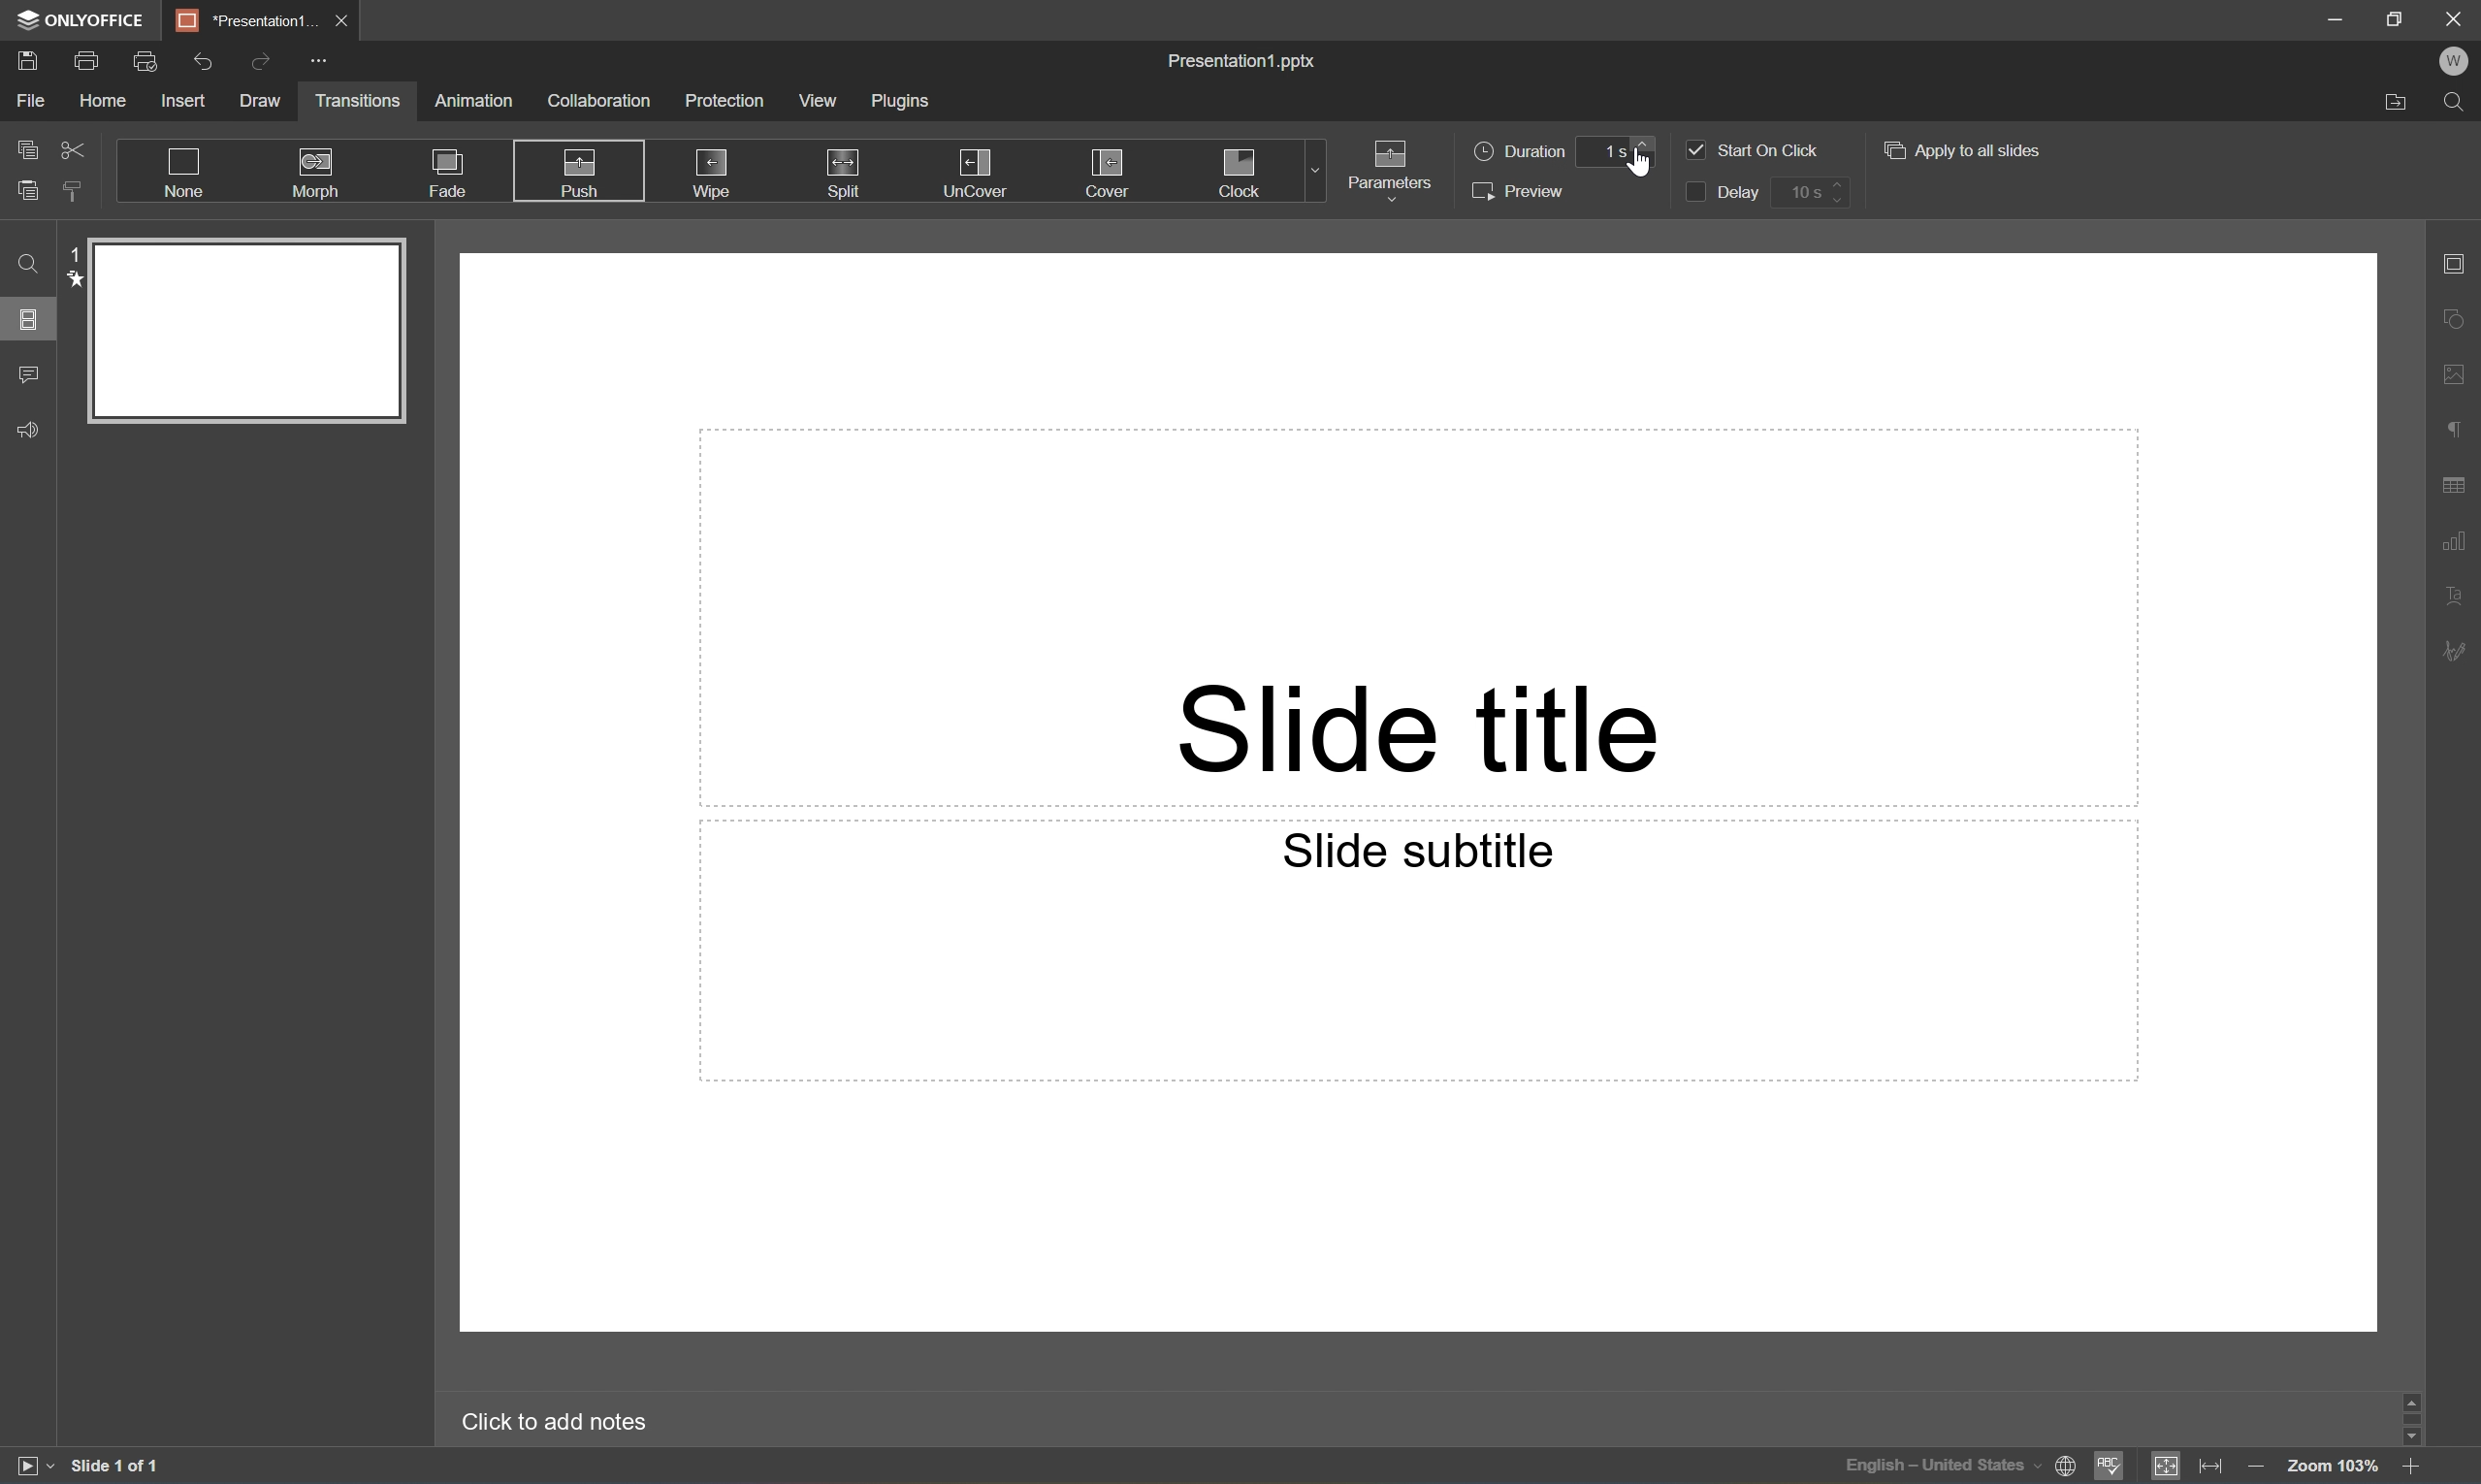 The height and width of the screenshot is (1484, 2481). Describe the element at coordinates (2408, 1468) in the screenshot. I see `Zoom in` at that location.